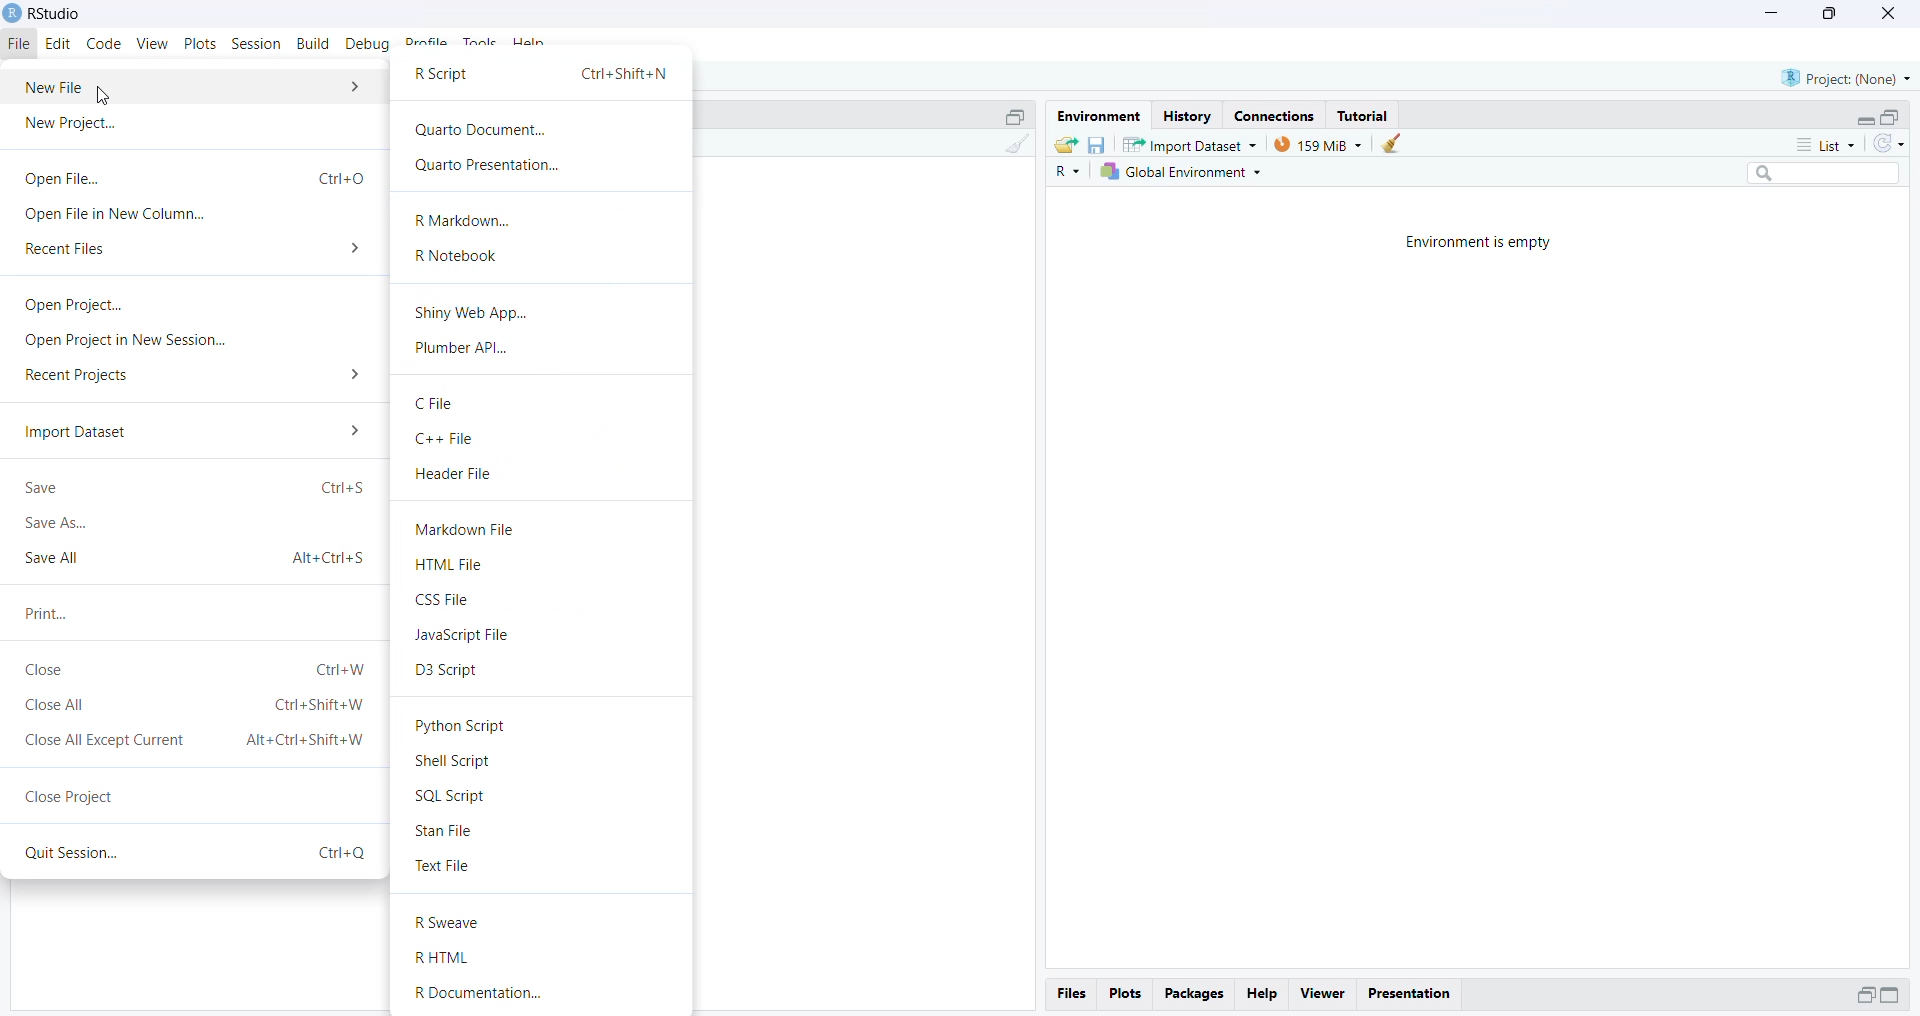  Describe the element at coordinates (469, 530) in the screenshot. I see `Markdown File` at that location.